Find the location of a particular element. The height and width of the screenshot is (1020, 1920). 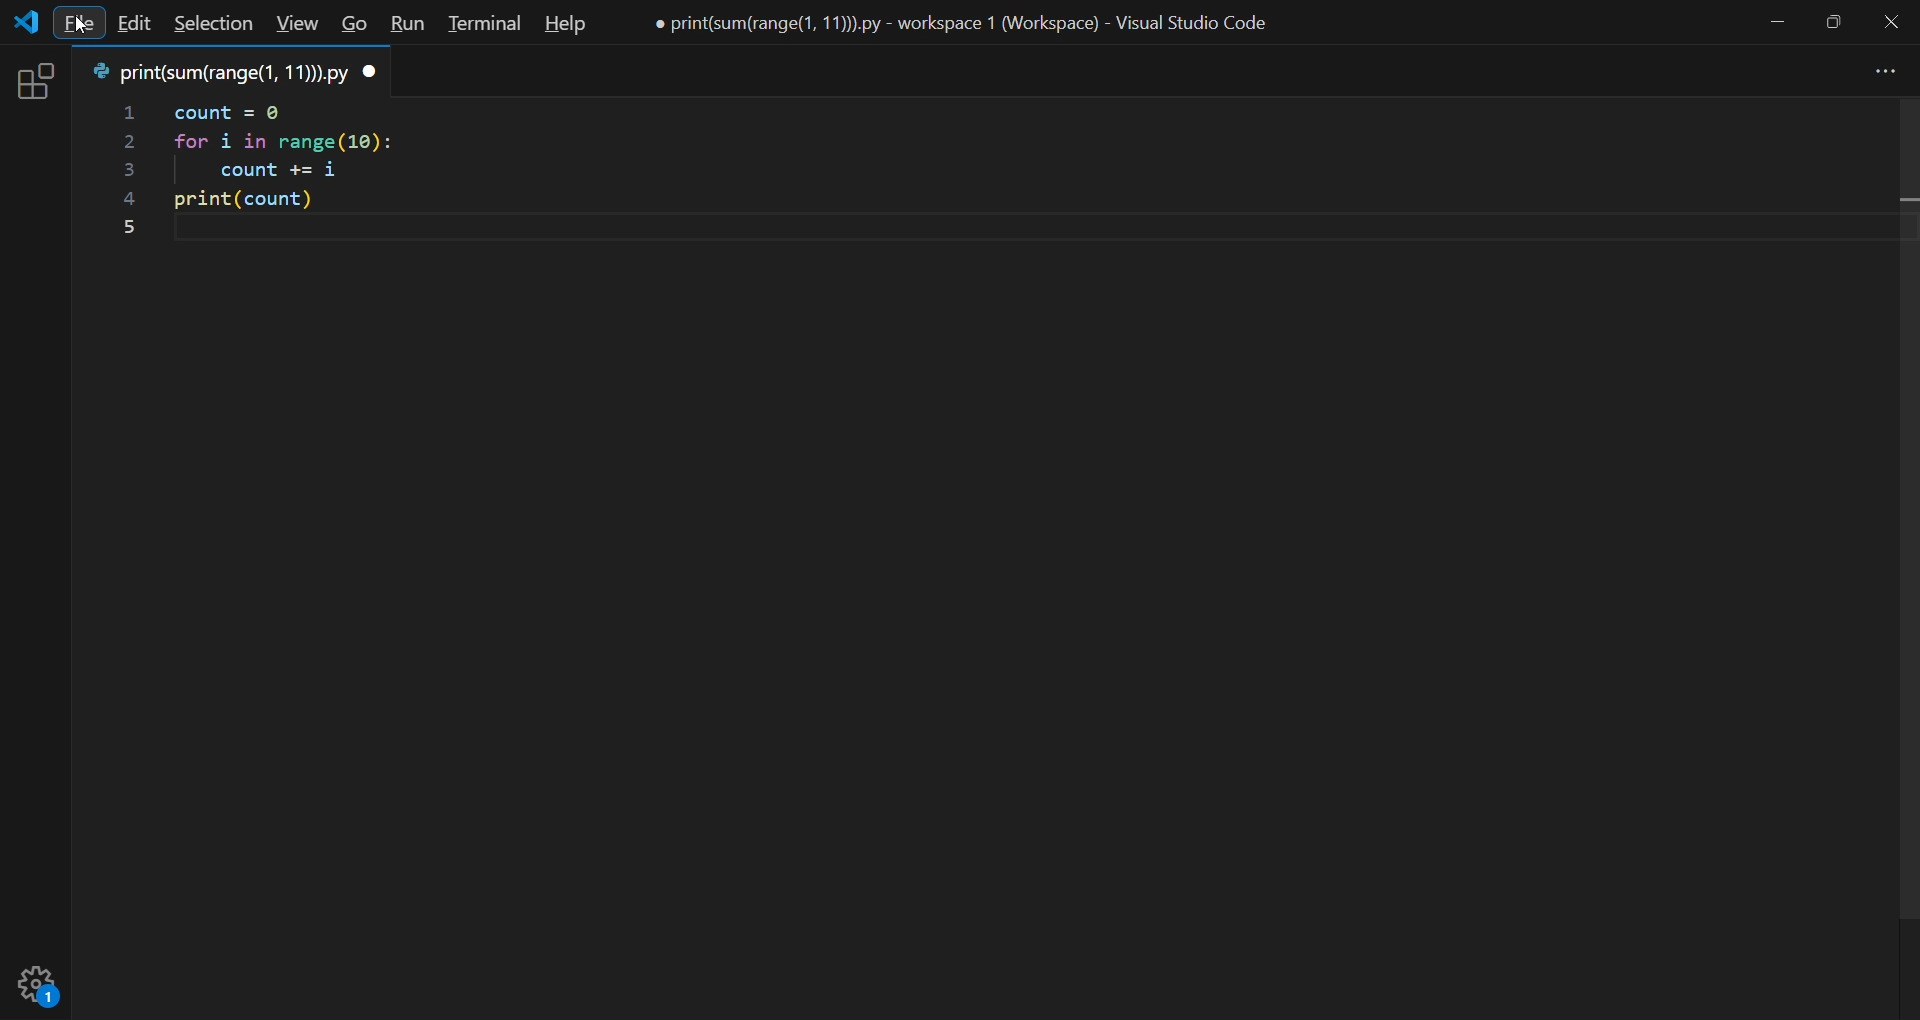

more is located at coordinates (1878, 72).